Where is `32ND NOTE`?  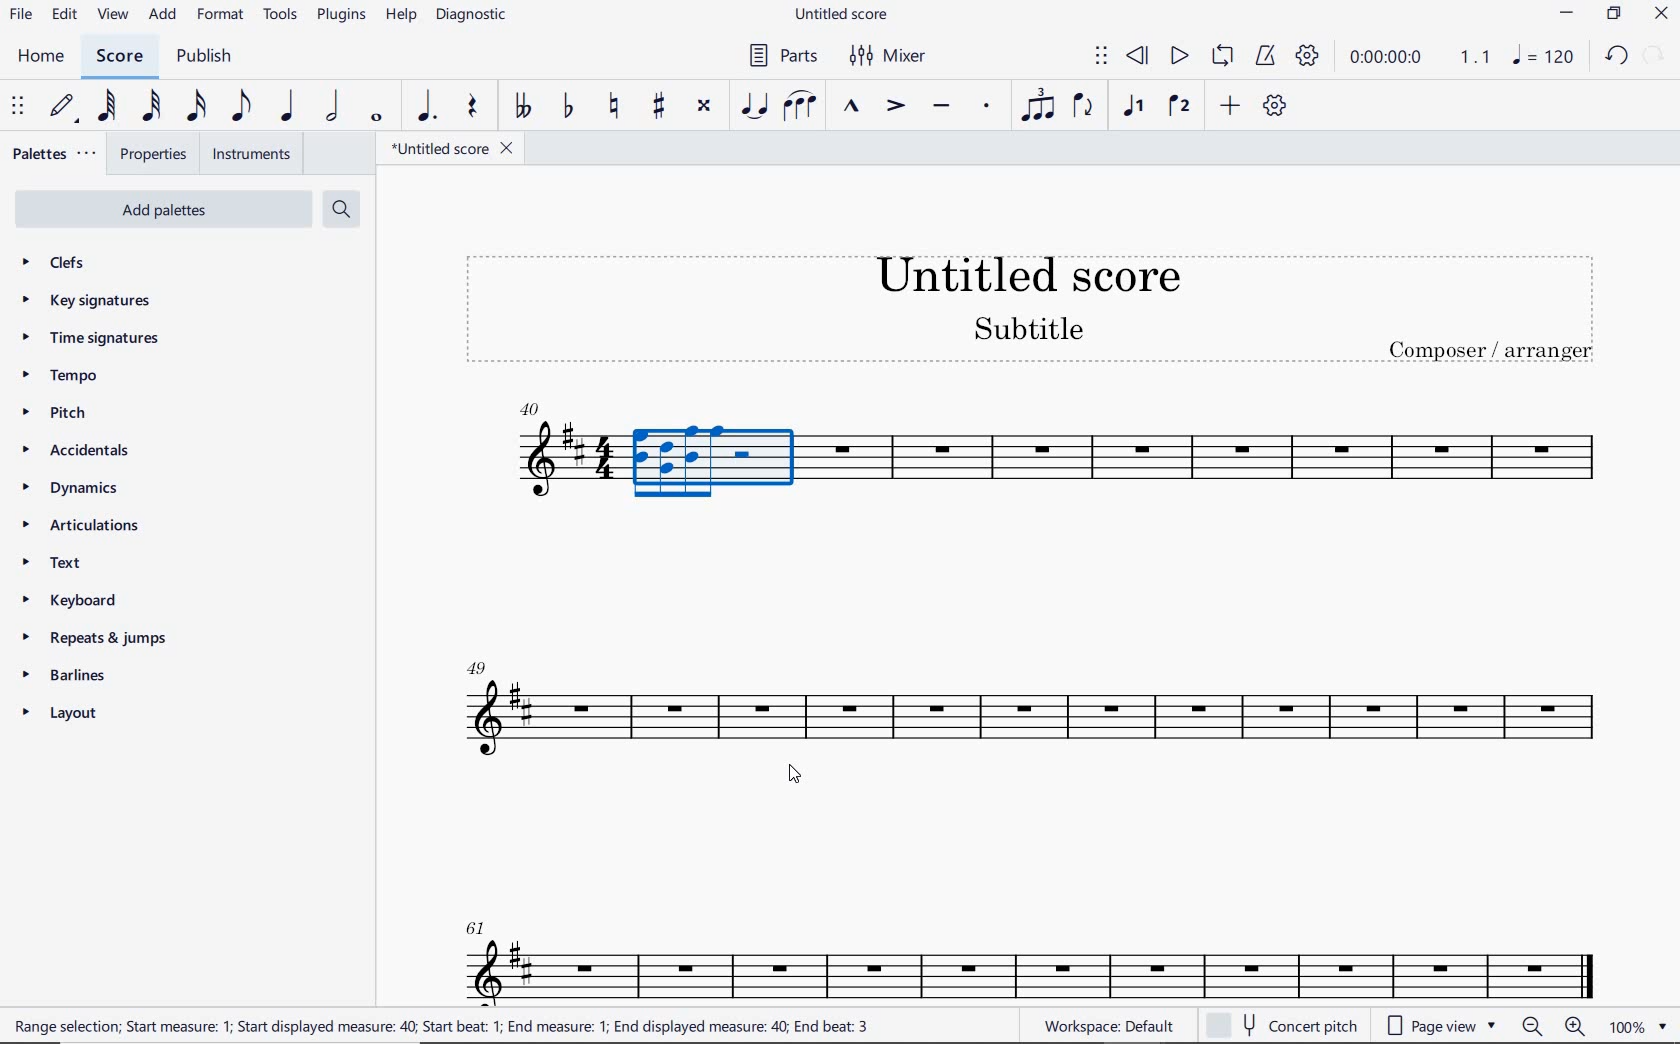 32ND NOTE is located at coordinates (152, 107).